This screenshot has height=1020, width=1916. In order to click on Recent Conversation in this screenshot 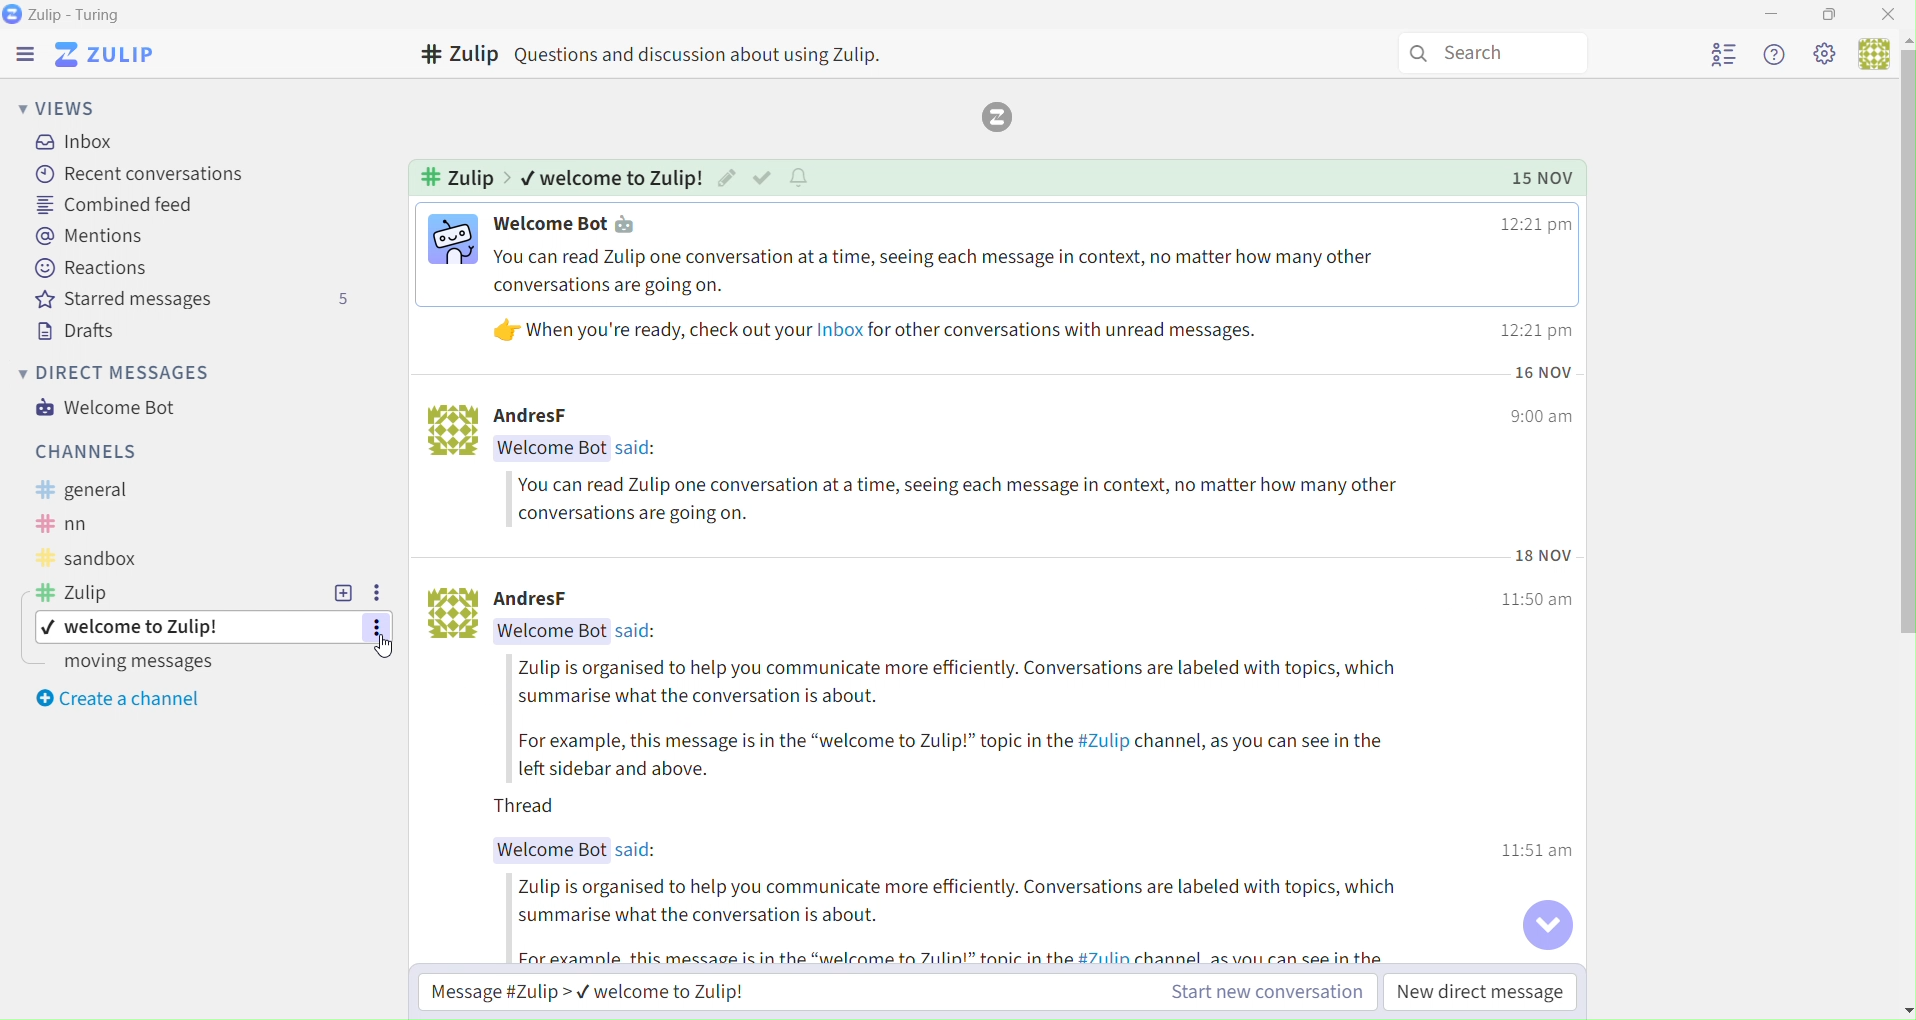, I will do `click(133, 174)`.